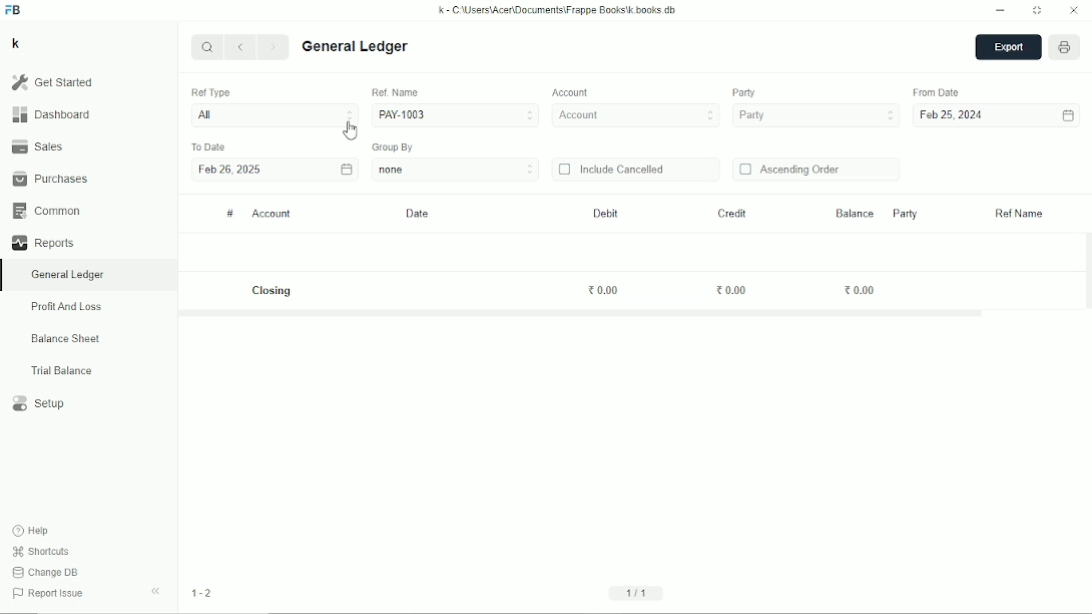  Describe the element at coordinates (13, 10) in the screenshot. I see `FB` at that location.